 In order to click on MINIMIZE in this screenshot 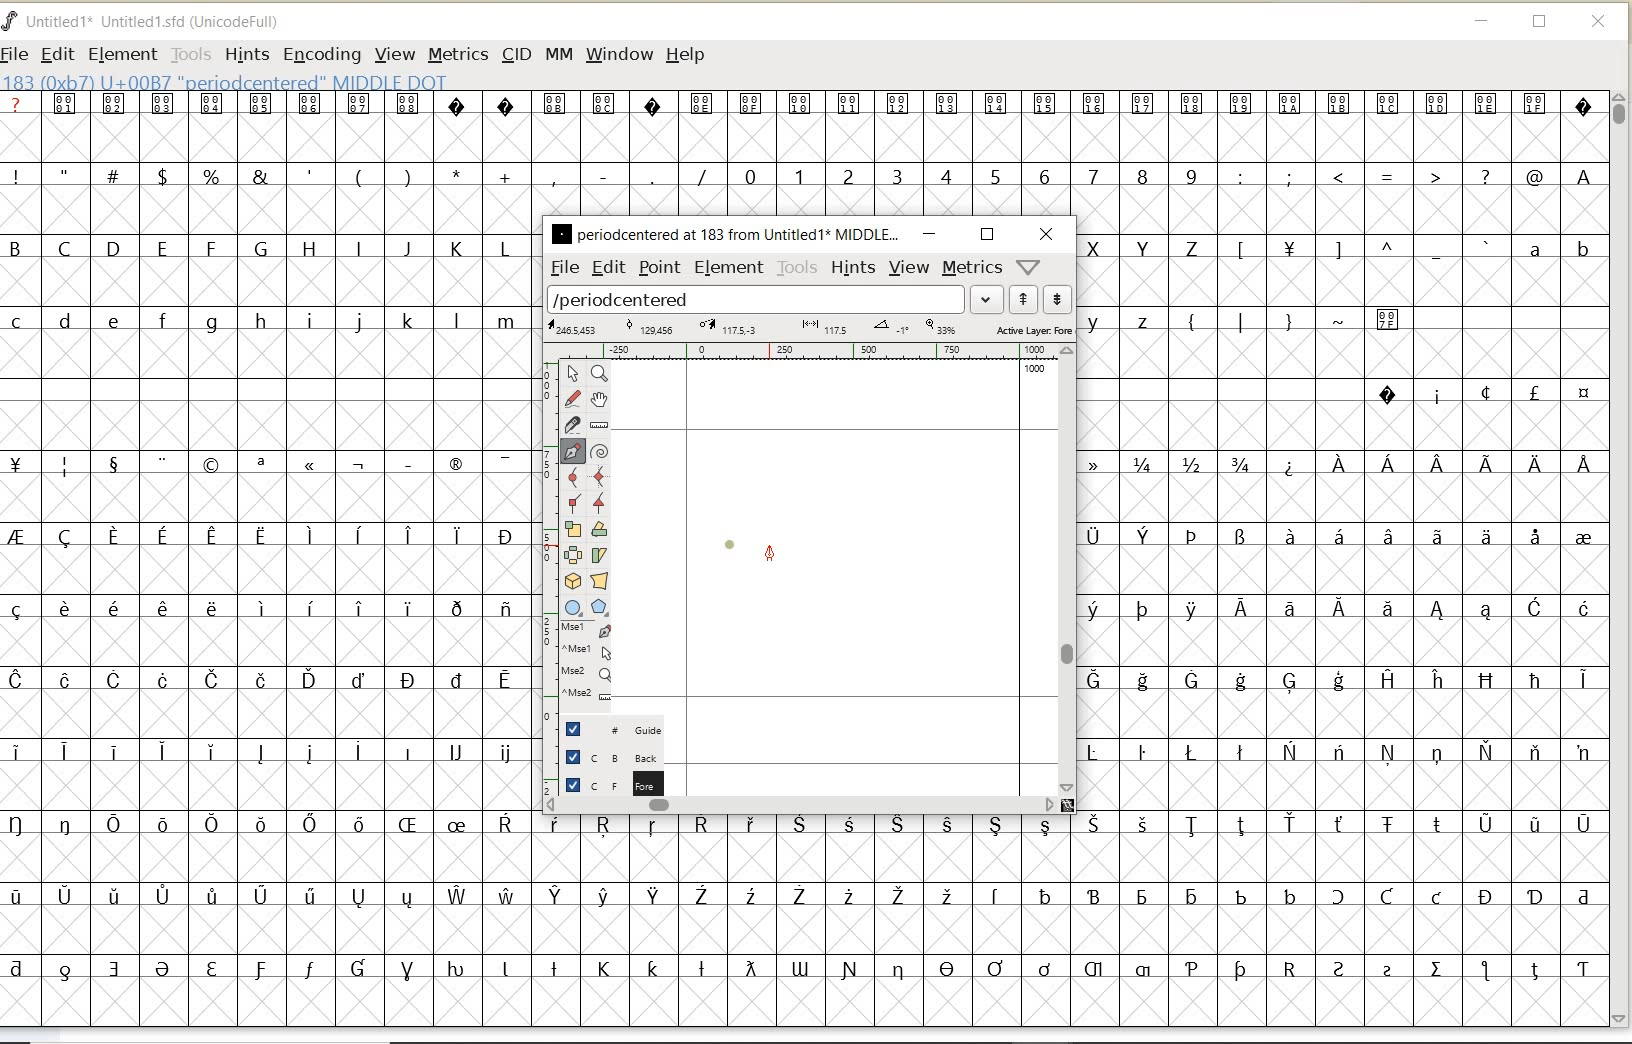, I will do `click(1483, 24)`.